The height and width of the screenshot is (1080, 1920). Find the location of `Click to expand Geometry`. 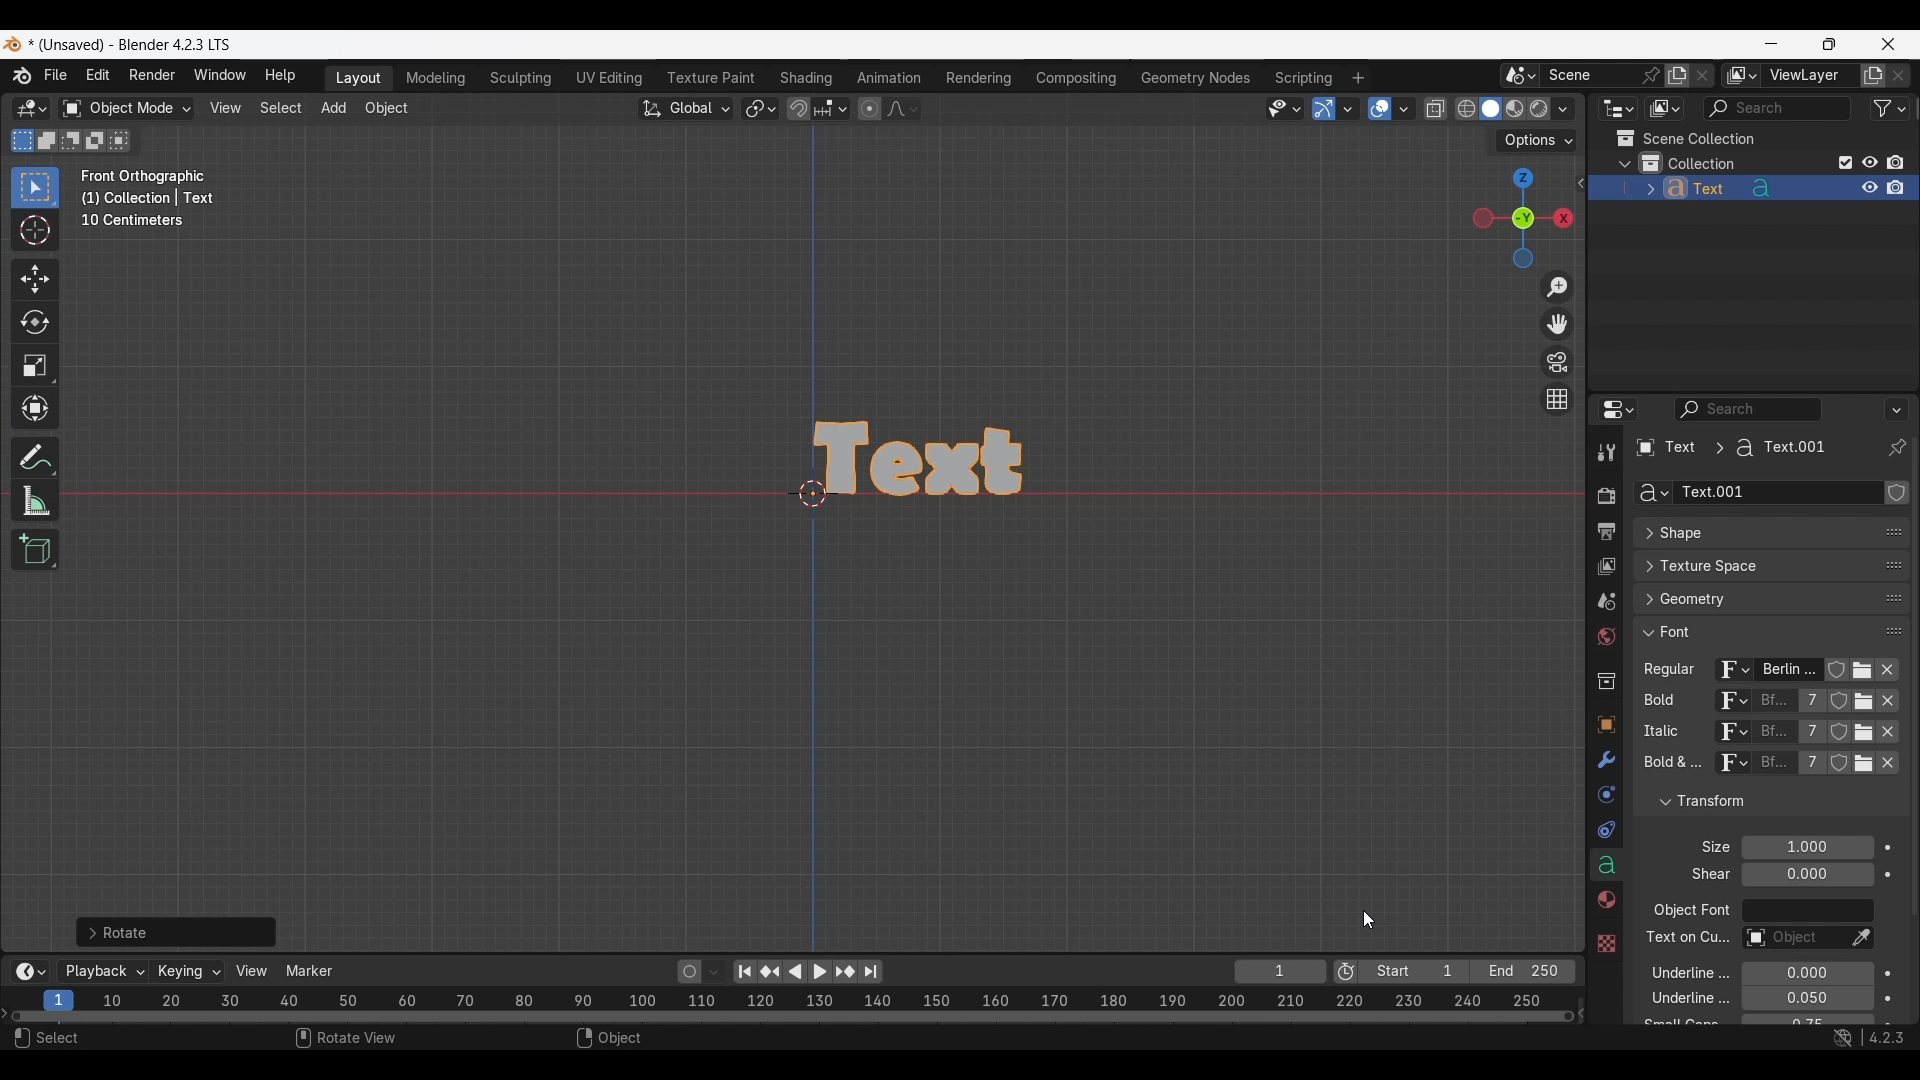

Click to expand Geometry is located at coordinates (1751, 599).